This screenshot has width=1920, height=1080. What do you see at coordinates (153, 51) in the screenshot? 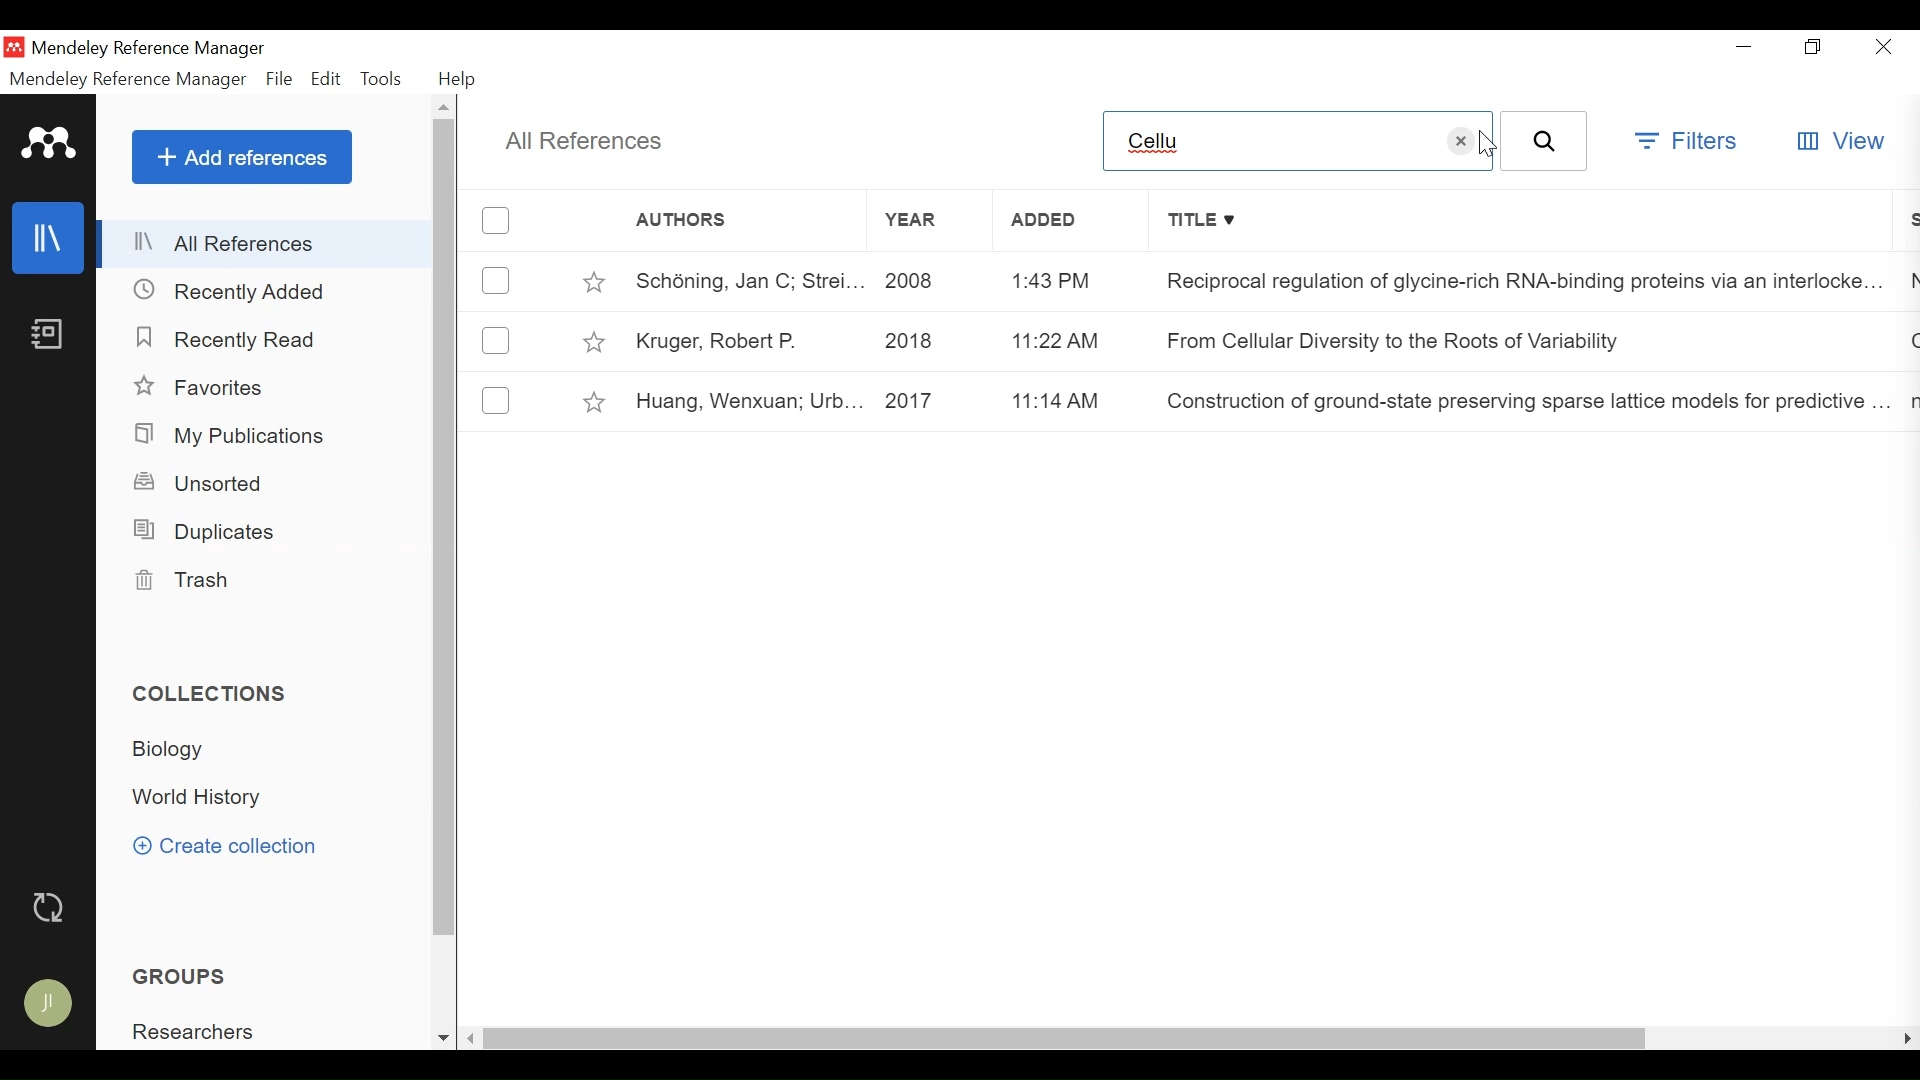
I see `Mendeley Reference Manager` at bounding box center [153, 51].